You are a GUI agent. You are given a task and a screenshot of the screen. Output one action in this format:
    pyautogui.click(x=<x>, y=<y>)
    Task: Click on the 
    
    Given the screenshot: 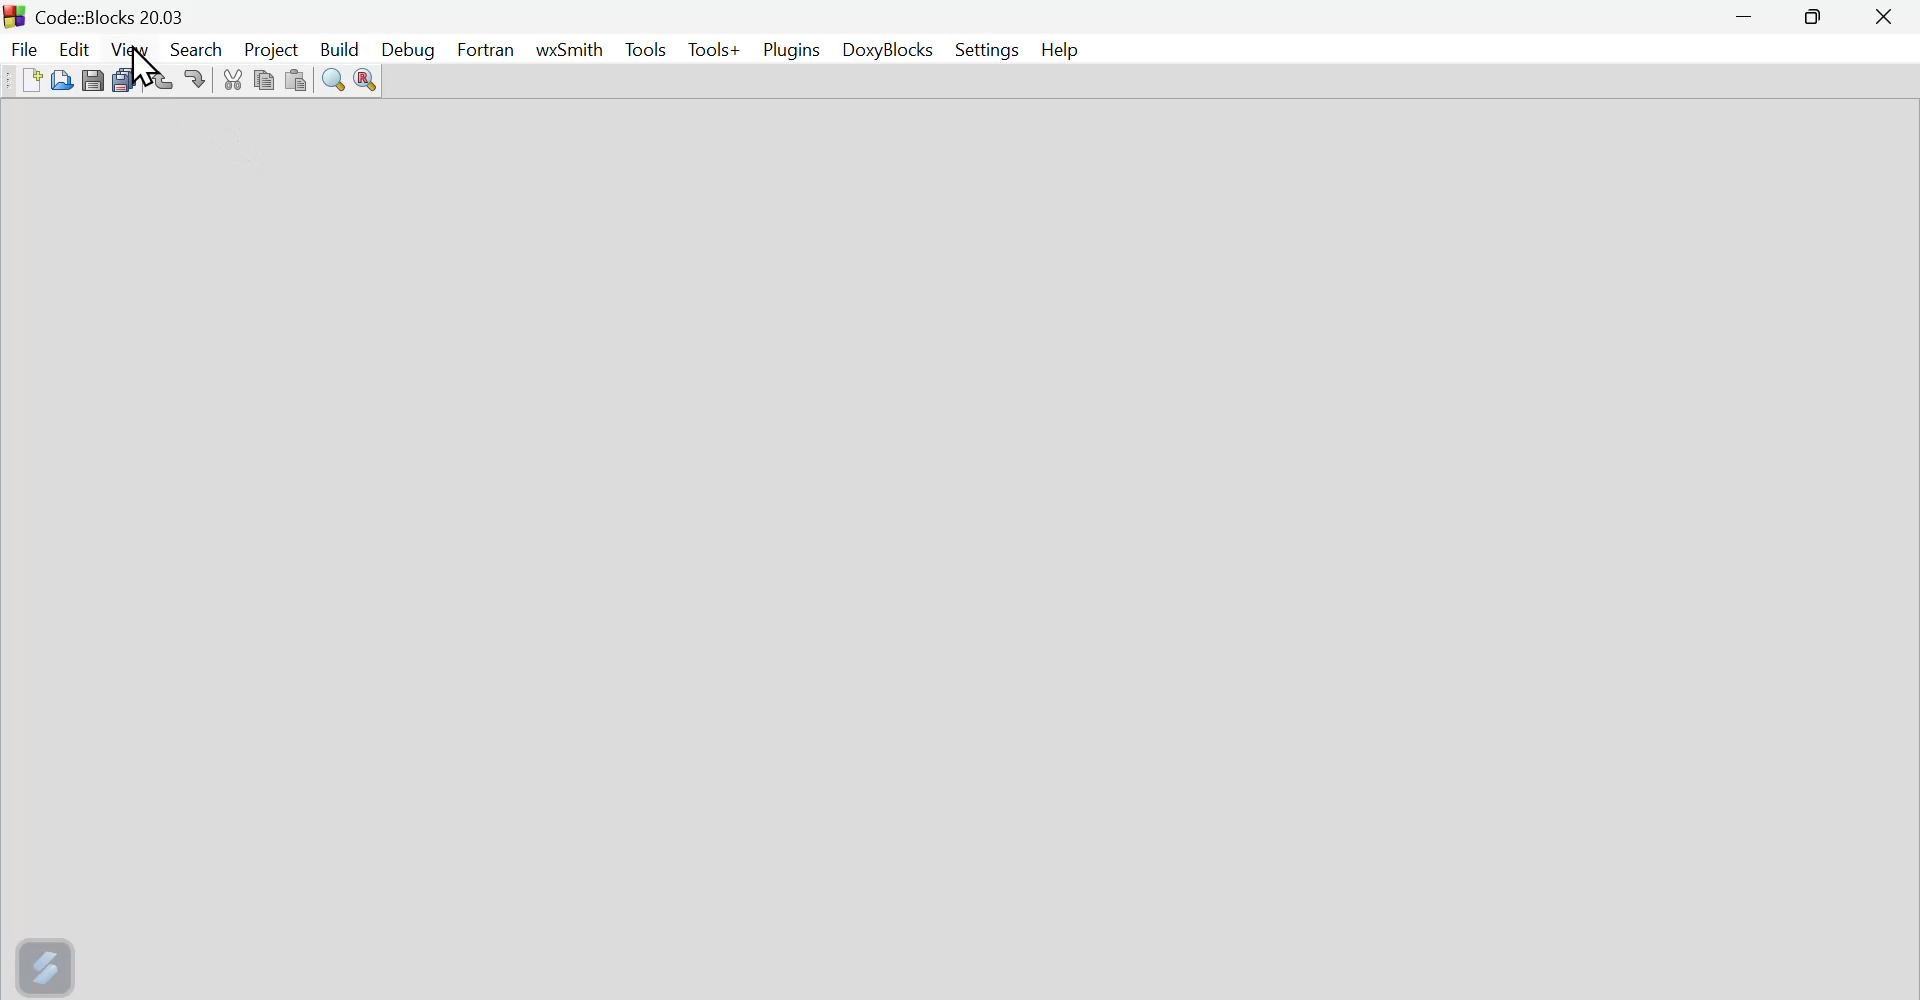 What is the action you would take?
    pyautogui.click(x=365, y=83)
    